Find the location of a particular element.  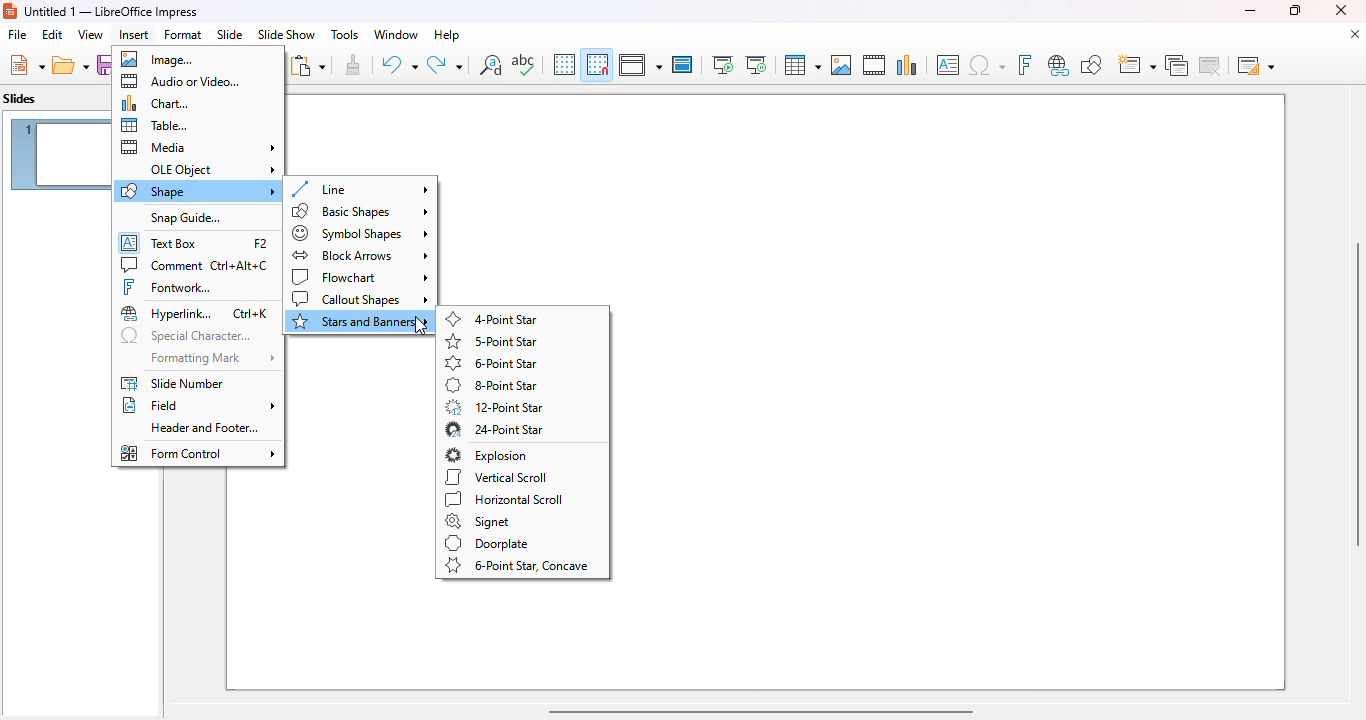

shape is located at coordinates (197, 191).